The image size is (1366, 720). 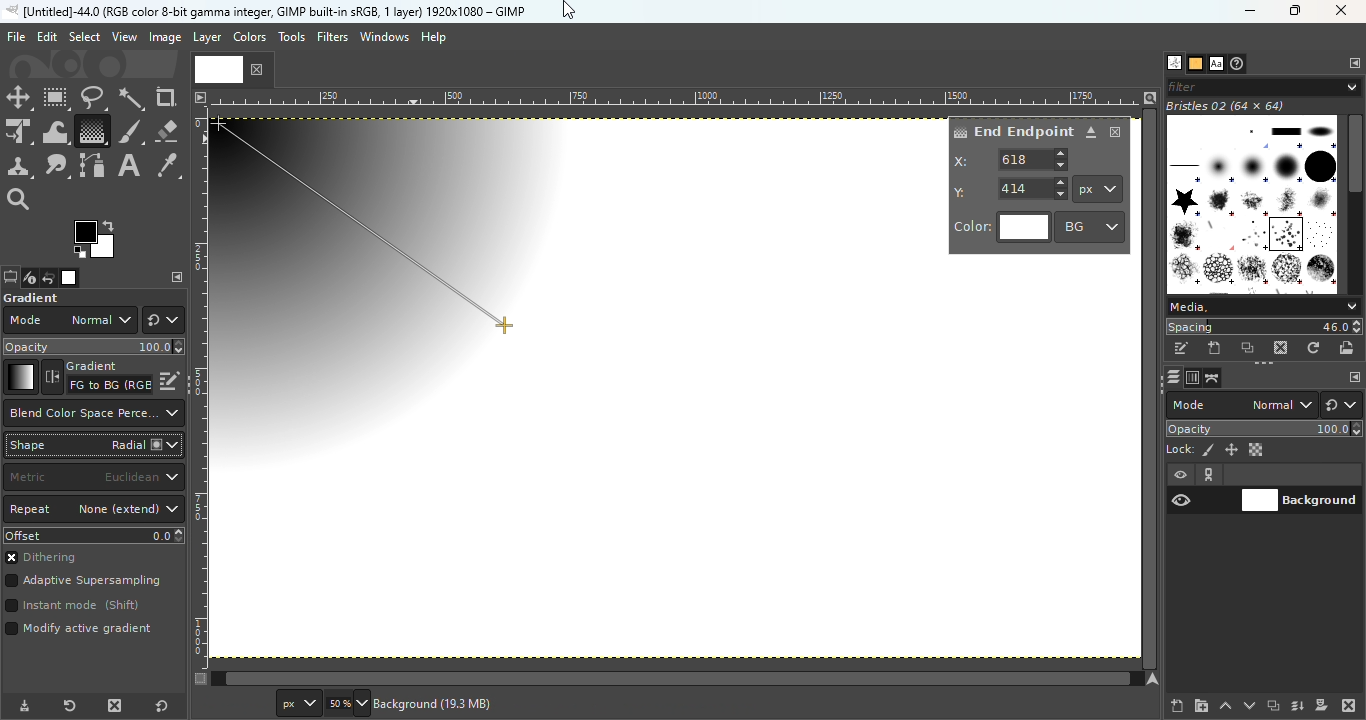 I want to click on Enter image size, so click(x=345, y=704).